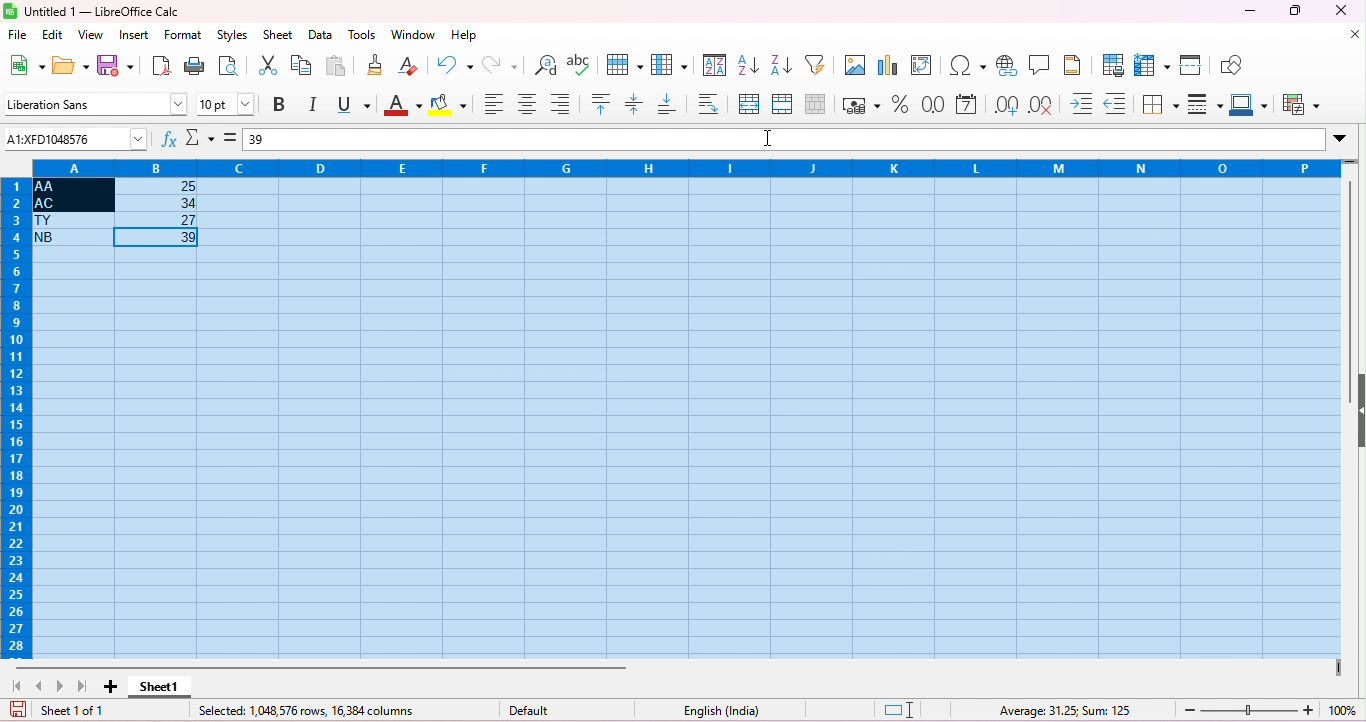 This screenshot has width=1366, height=722. I want to click on spelling, so click(581, 65).